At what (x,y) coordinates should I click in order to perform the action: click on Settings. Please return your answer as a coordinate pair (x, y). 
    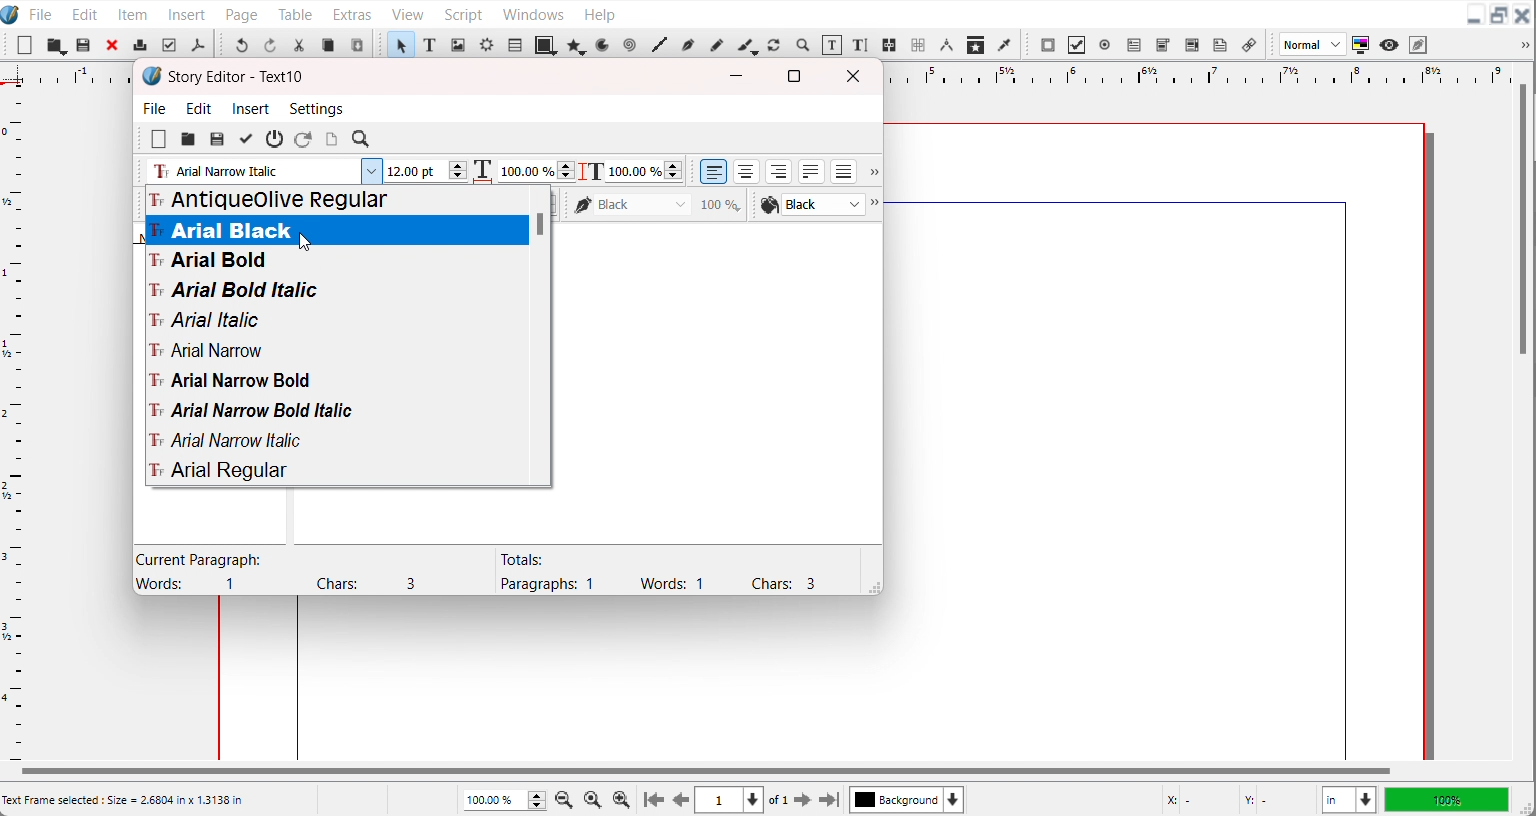
    Looking at the image, I should click on (316, 108).